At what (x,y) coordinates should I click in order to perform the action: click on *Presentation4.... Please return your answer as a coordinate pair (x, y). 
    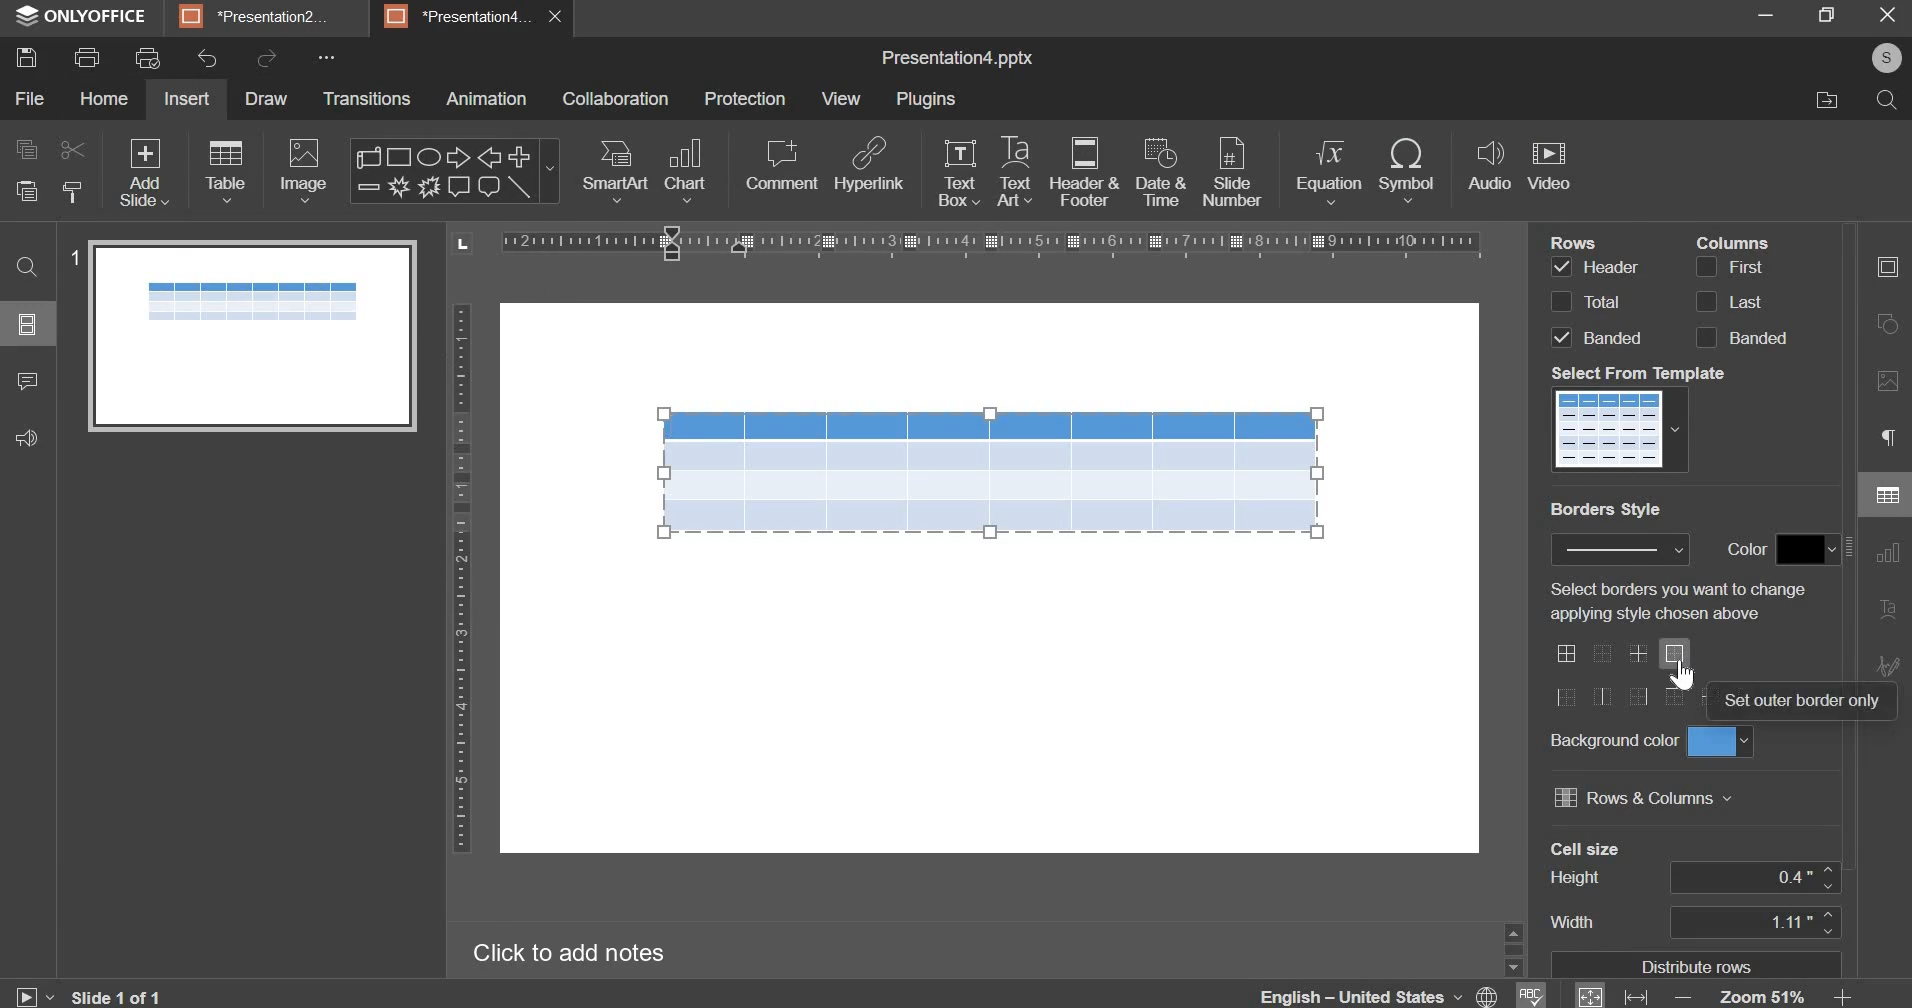
    Looking at the image, I should click on (462, 15).